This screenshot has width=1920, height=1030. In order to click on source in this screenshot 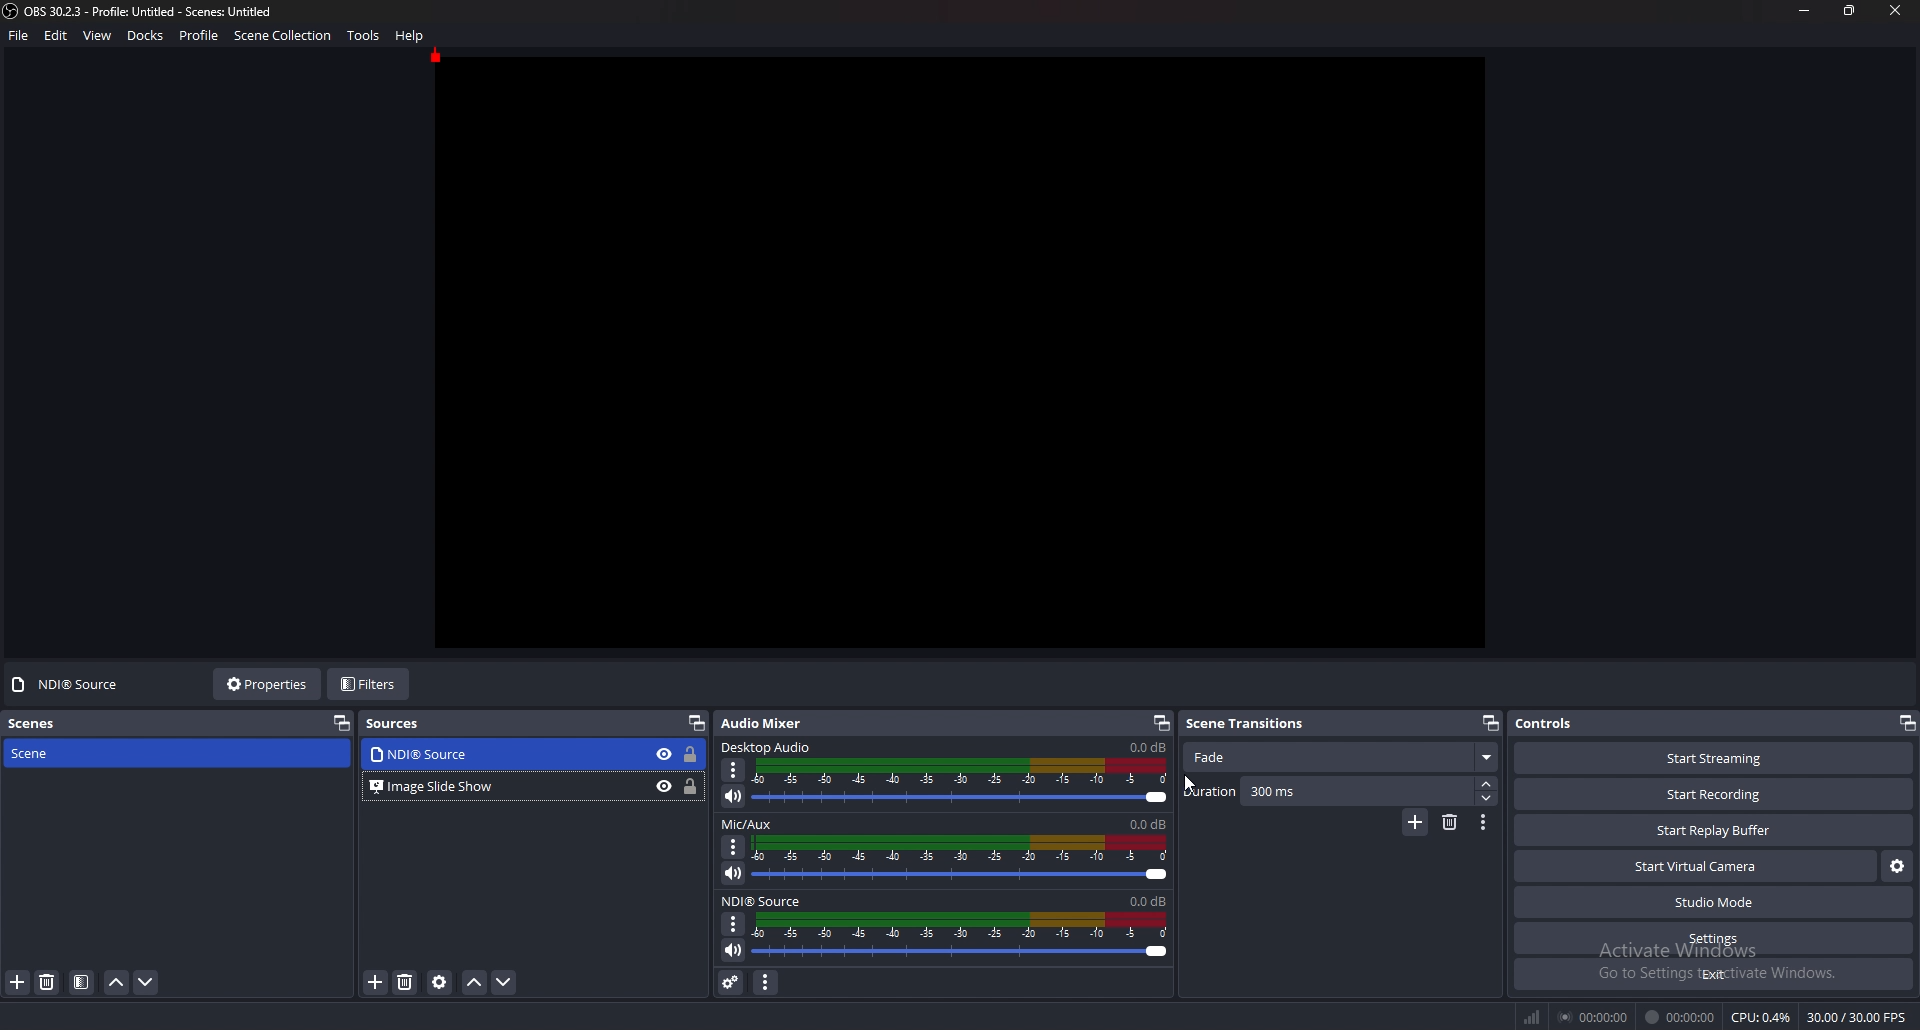, I will do `click(441, 756)`.